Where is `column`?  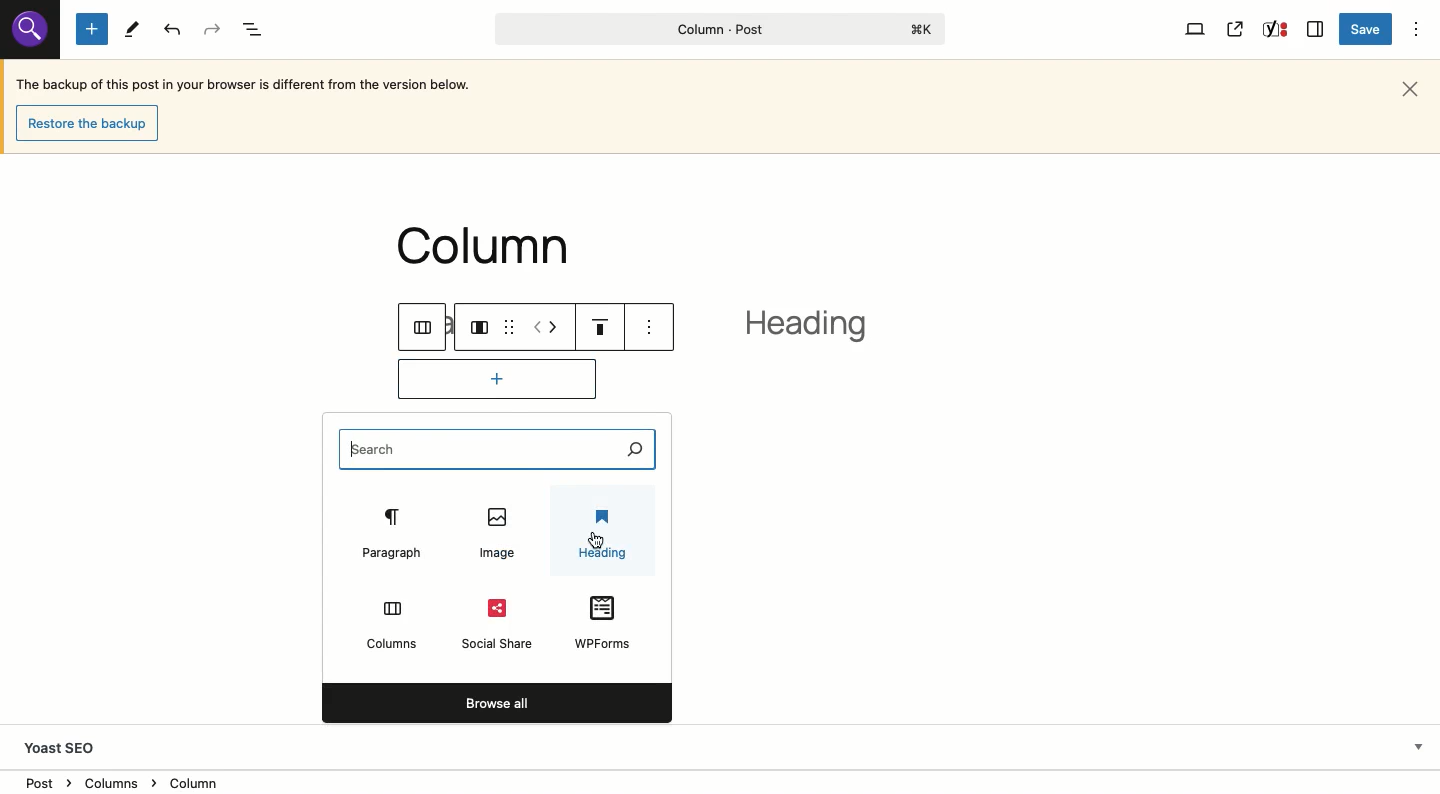 column is located at coordinates (491, 247).